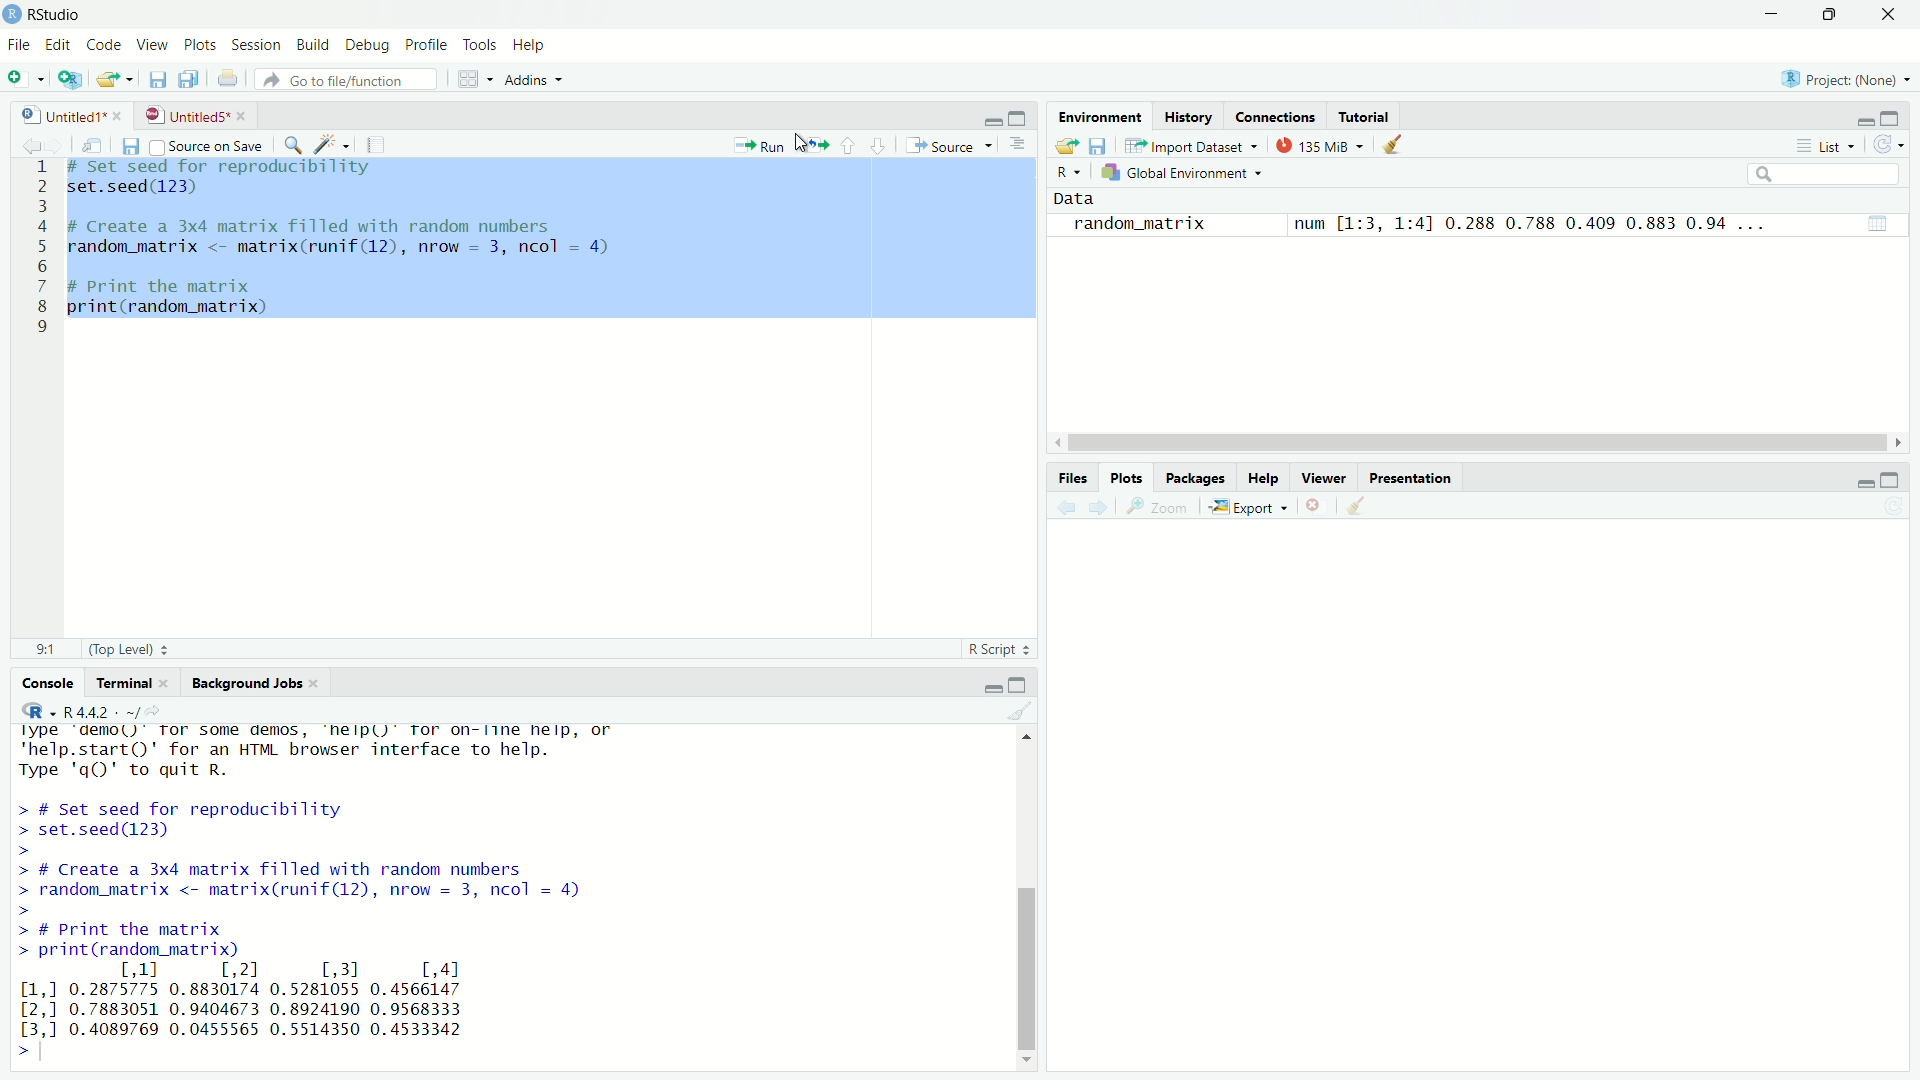 This screenshot has height=1080, width=1920. Describe the element at coordinates (1894, 147) in the screenshot. I see `refresh` at that location.